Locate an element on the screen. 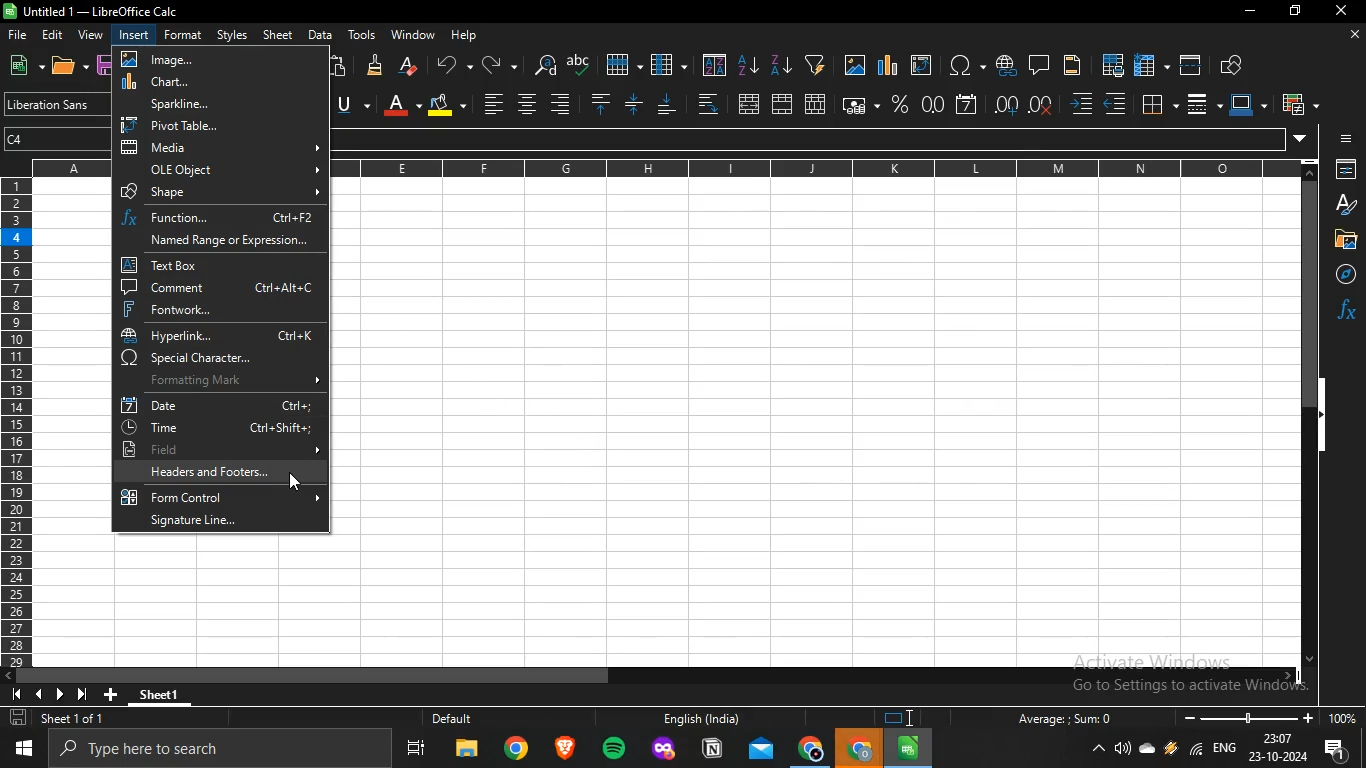 The width and height of the screenshot is (1366, 768). close is located at coordinates (1353, 36).